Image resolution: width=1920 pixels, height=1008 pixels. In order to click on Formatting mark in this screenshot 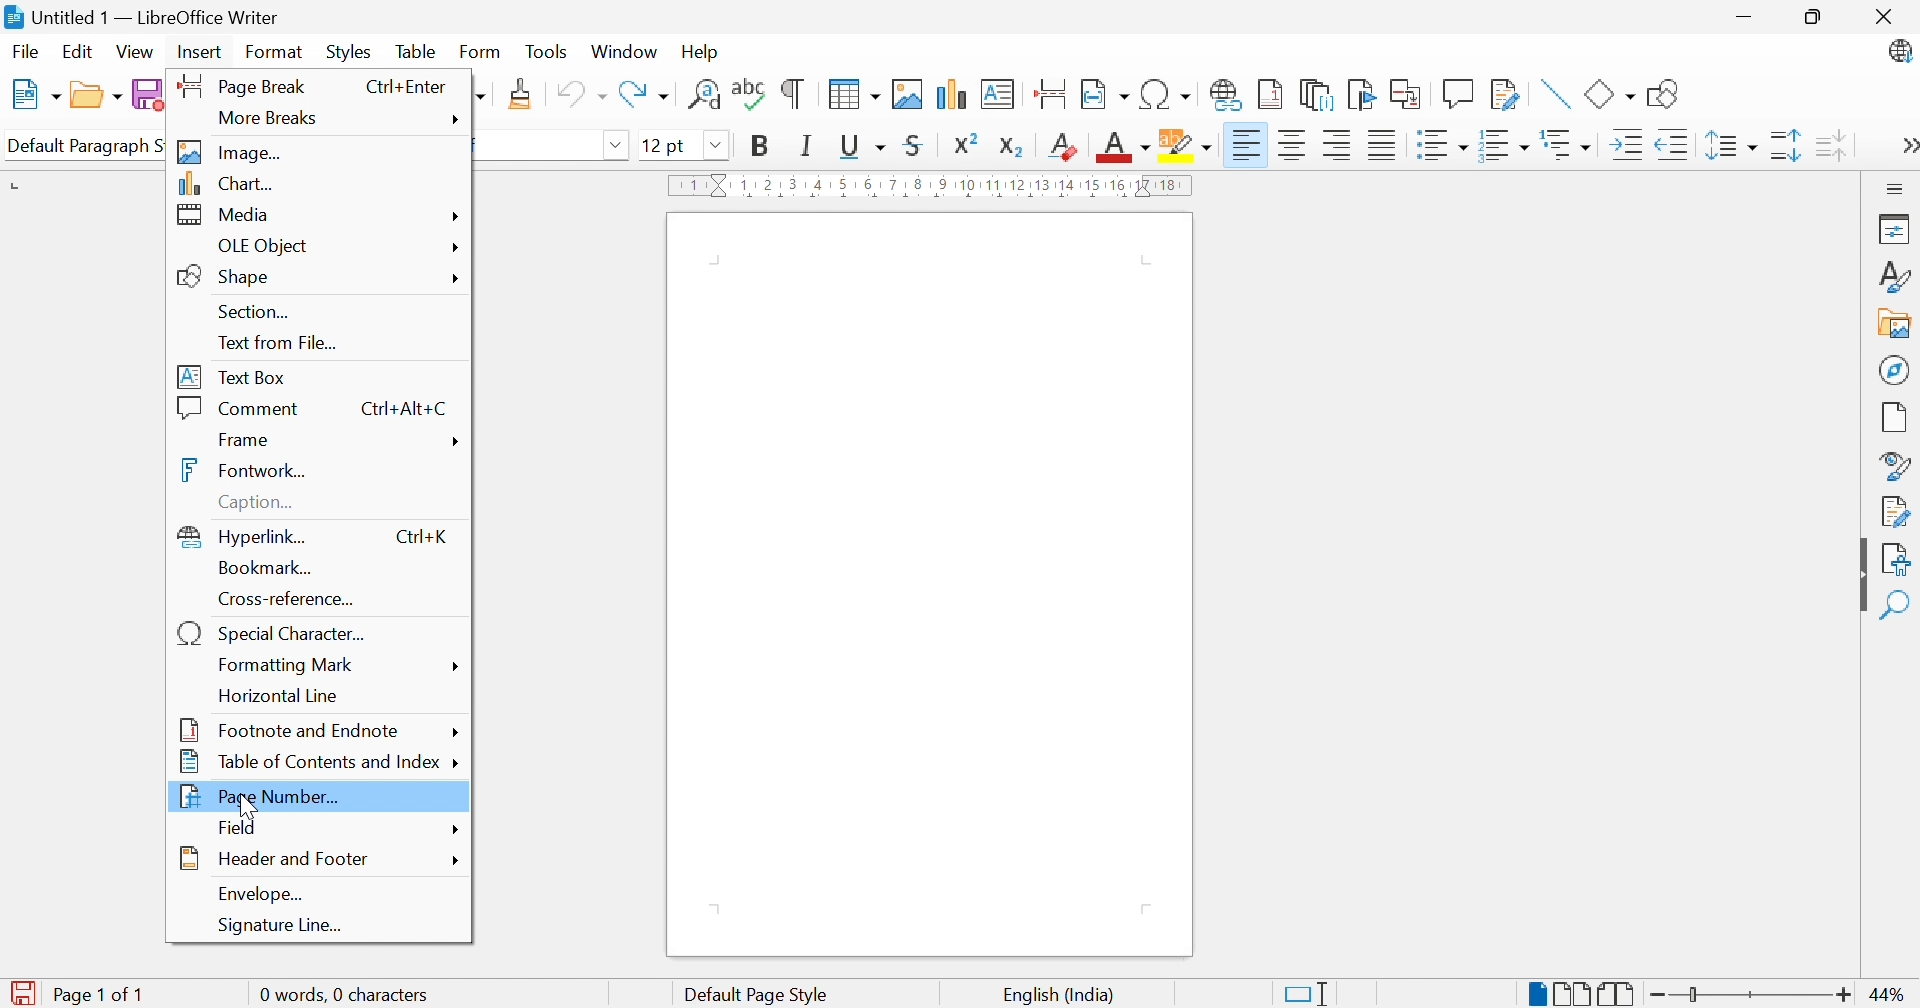, I will do `click(289, 667)`.